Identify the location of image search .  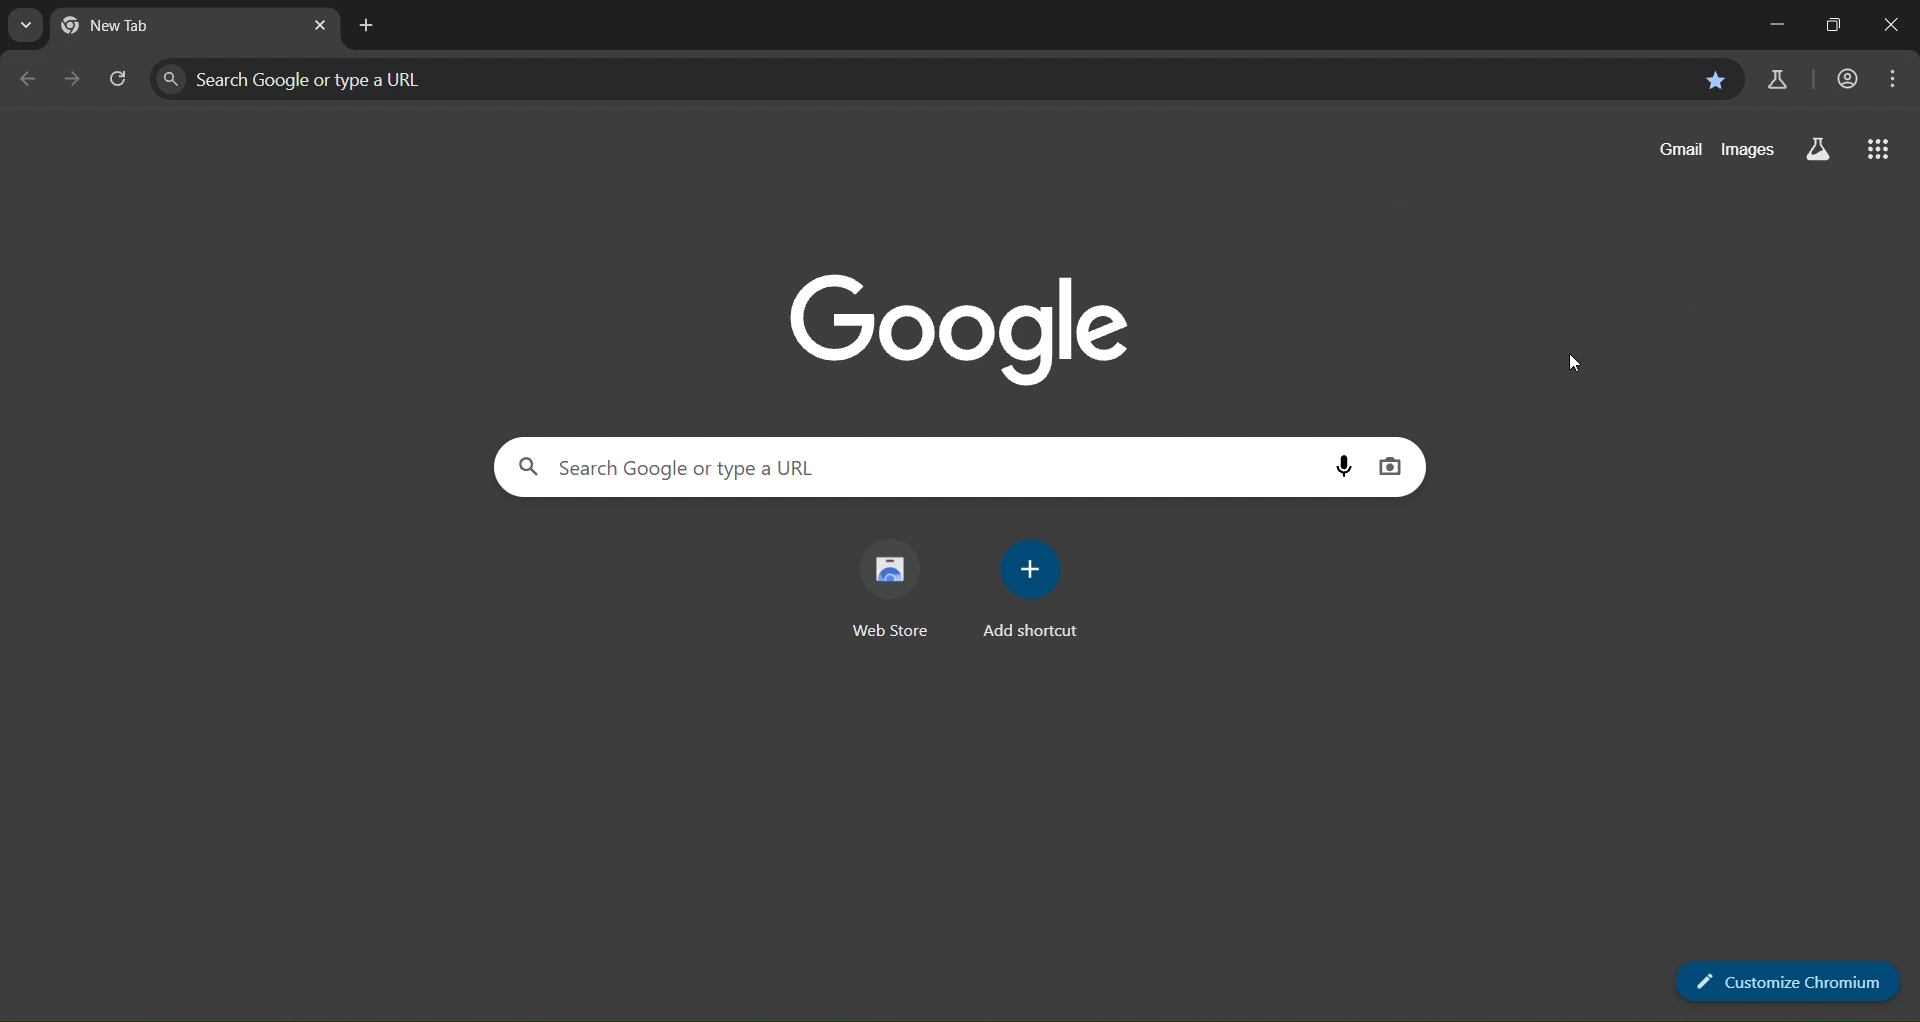
(1389, 463).